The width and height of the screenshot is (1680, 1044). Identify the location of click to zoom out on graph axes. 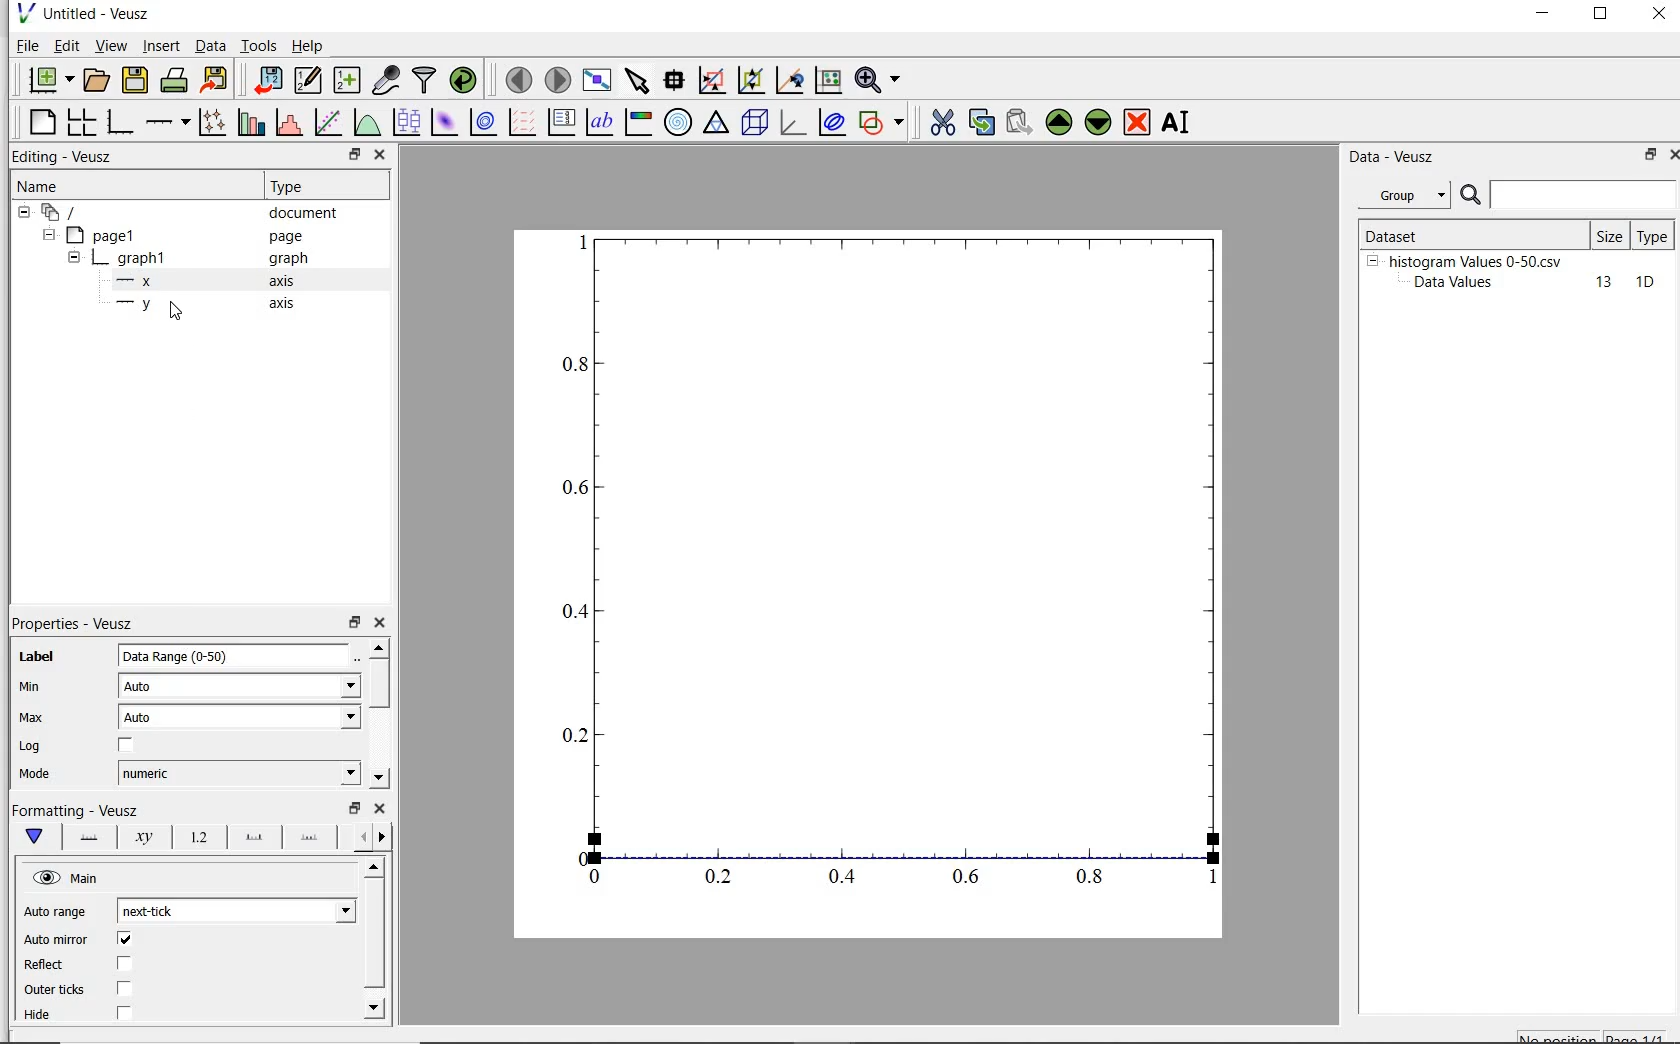
(789, 80).